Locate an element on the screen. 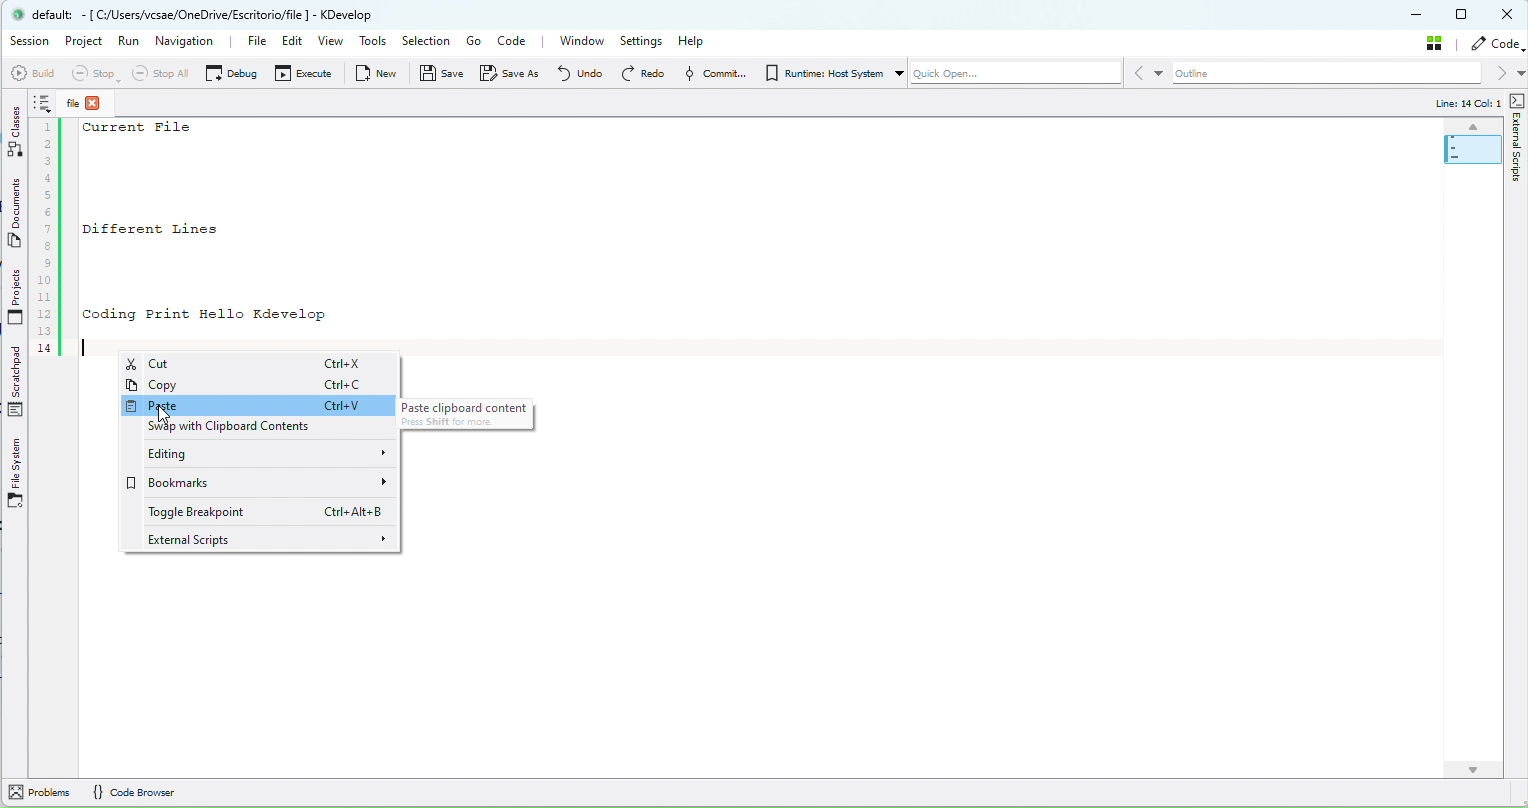 This screenshot has width=1528, height=808. Run is located at coordinates (129, 46).